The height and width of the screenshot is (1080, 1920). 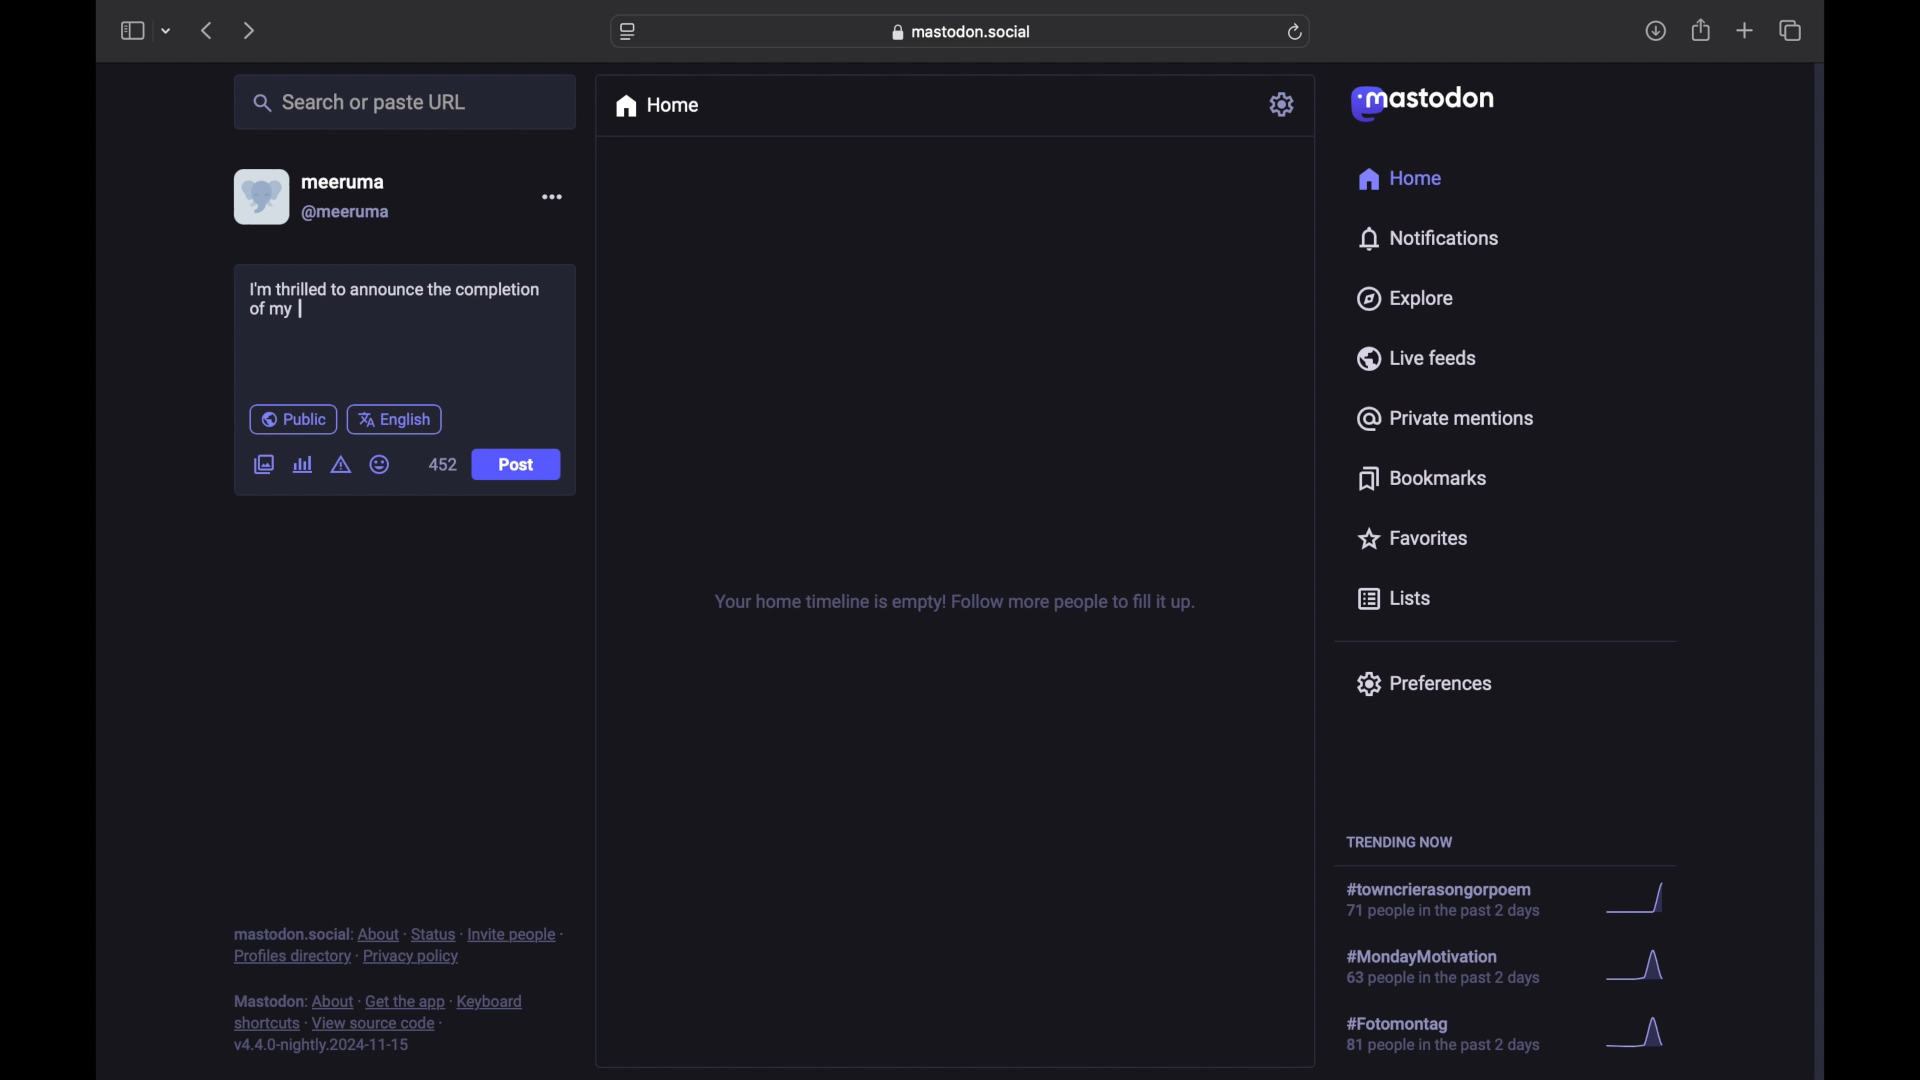 What do you see at coordinates (1642, 1034) in the screenshot?
I see `graph` at bounding box center [1642, 1034].